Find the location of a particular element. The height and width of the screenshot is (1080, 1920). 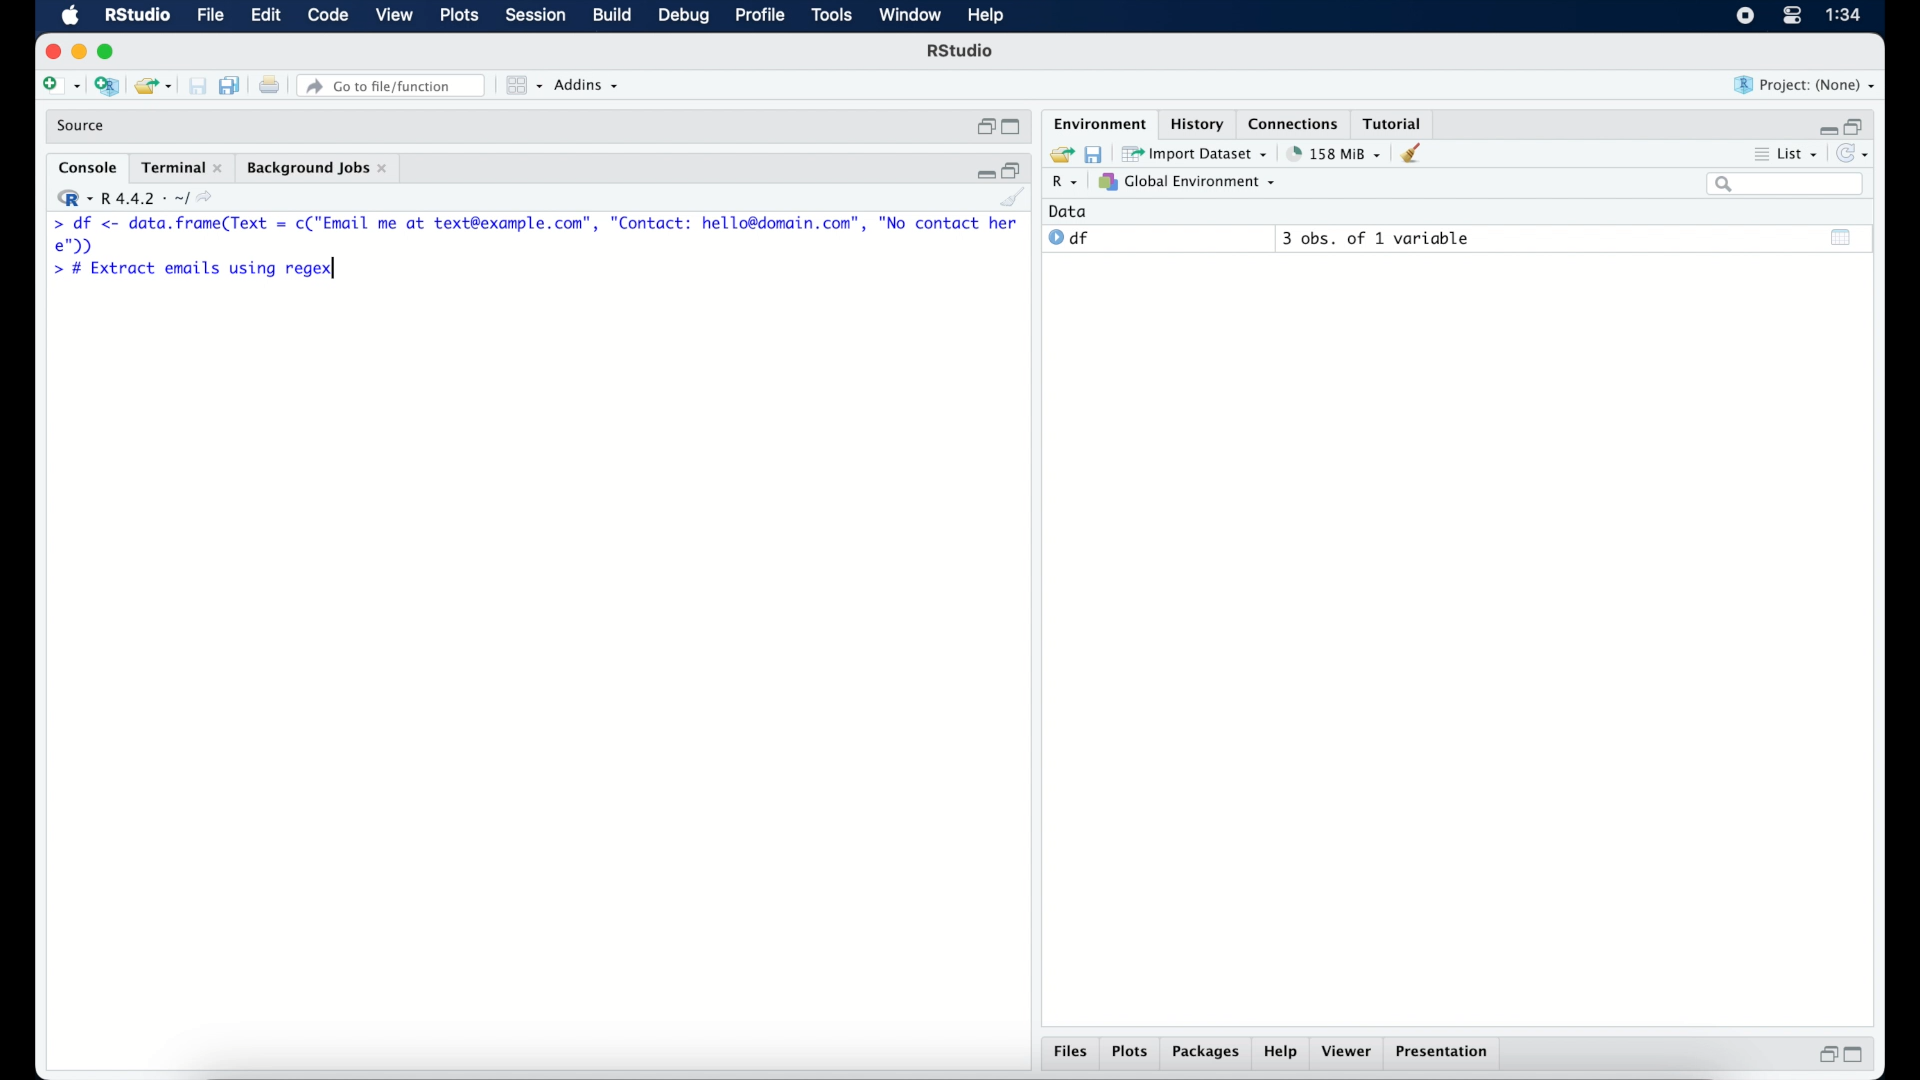

help is located at coordinates (986, 16).